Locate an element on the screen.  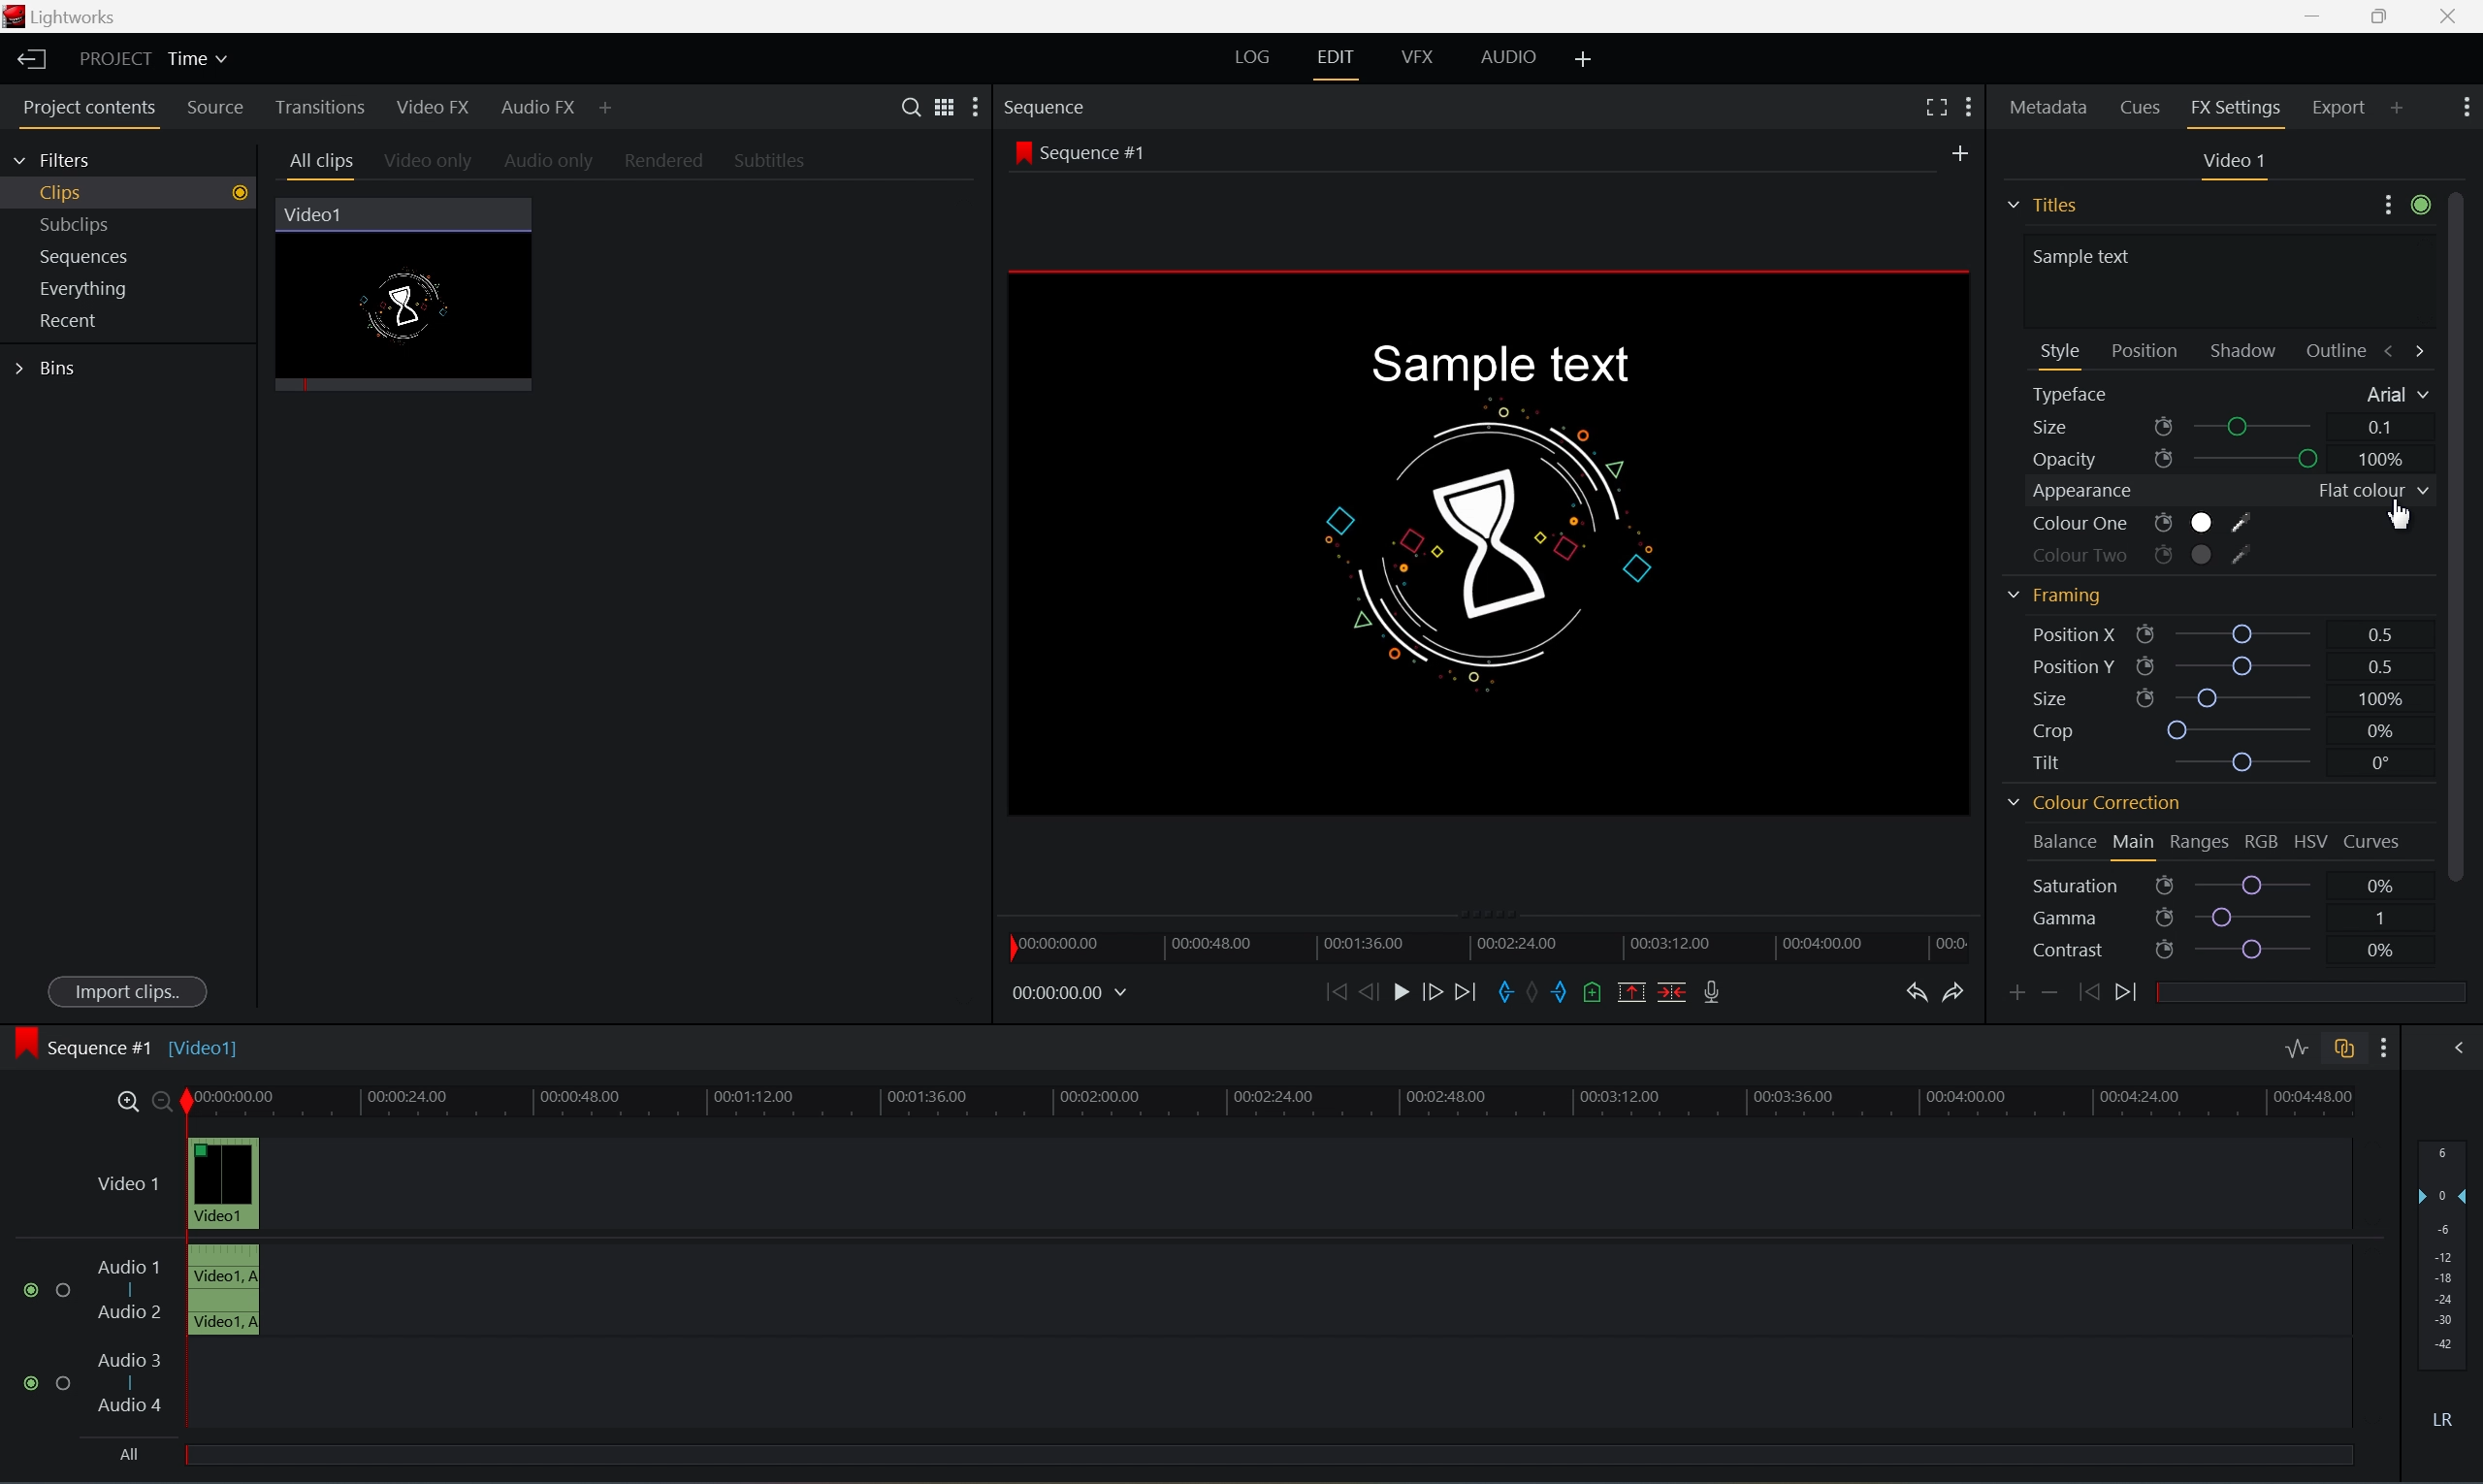
Subclips is located at coordinates (79, 221).